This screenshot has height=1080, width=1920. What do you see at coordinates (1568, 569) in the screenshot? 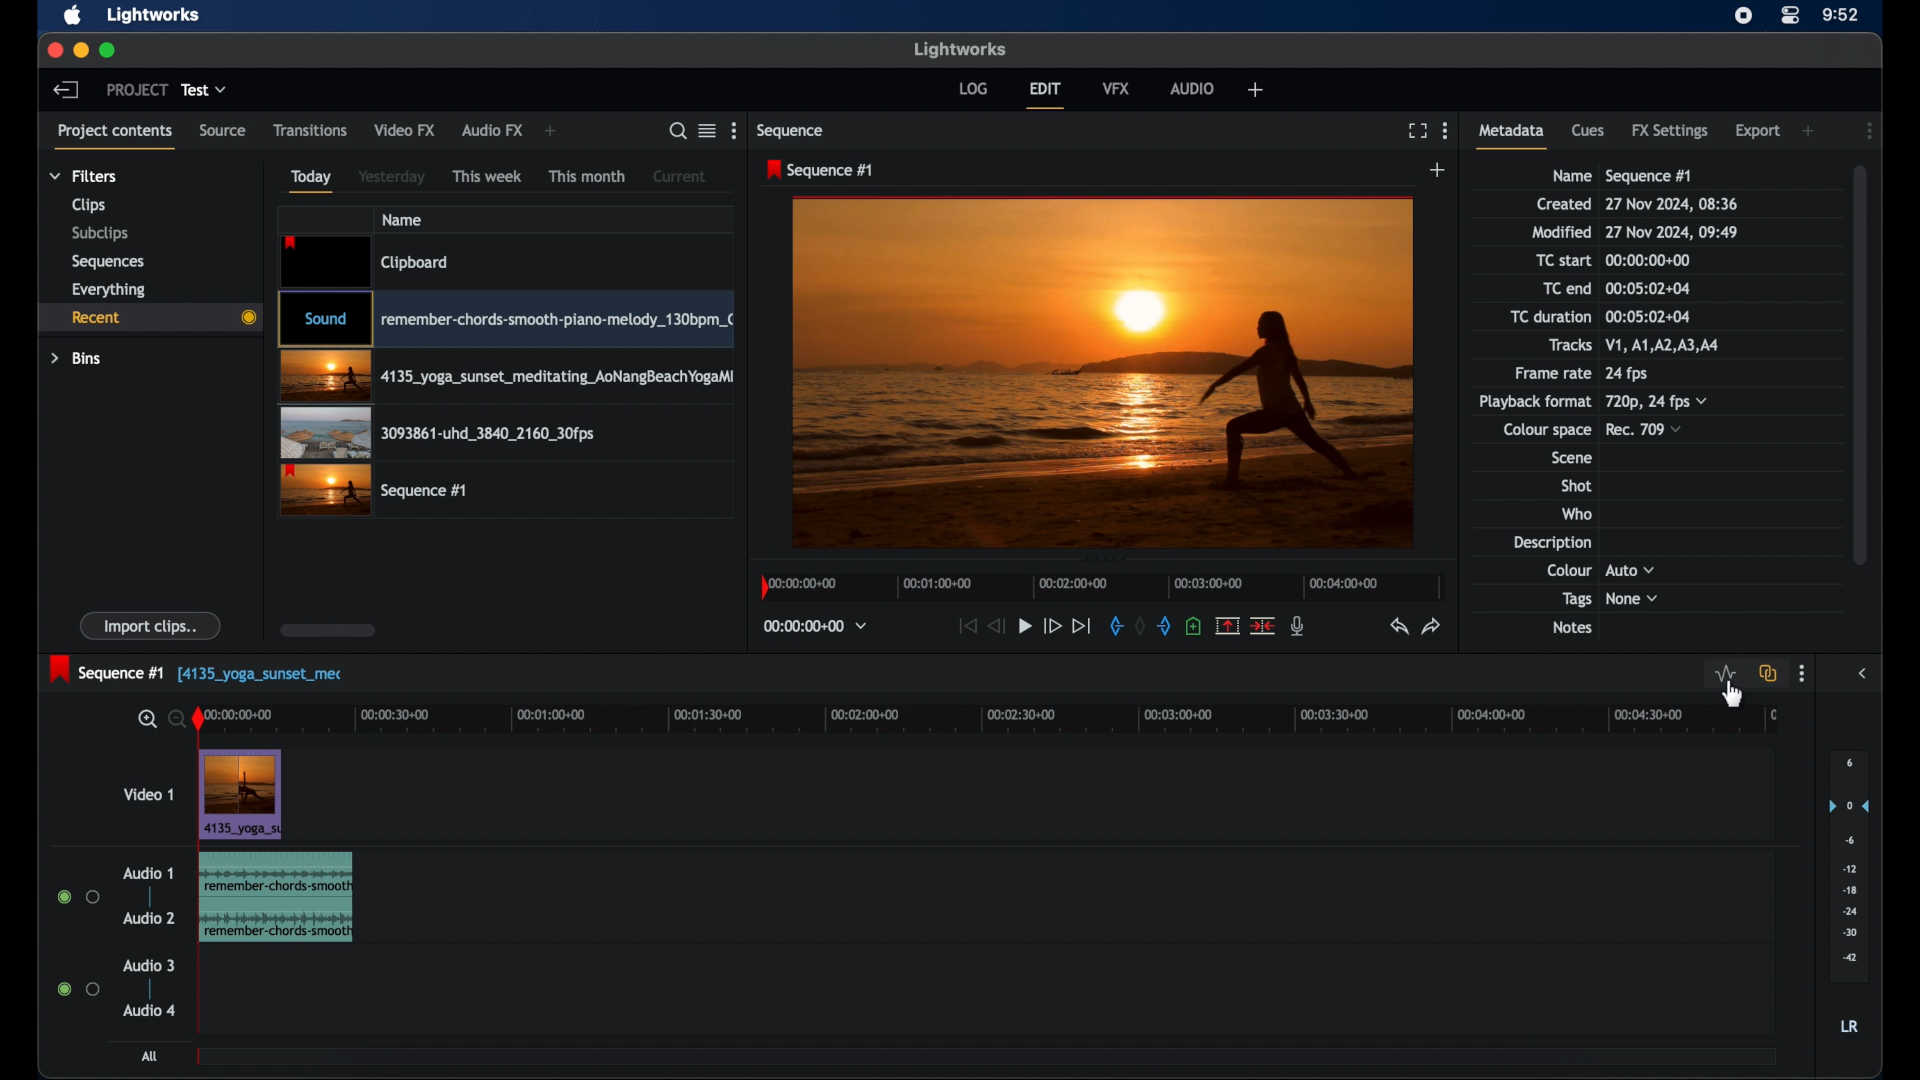
I see `colour` at bounding box center [1568, 569].